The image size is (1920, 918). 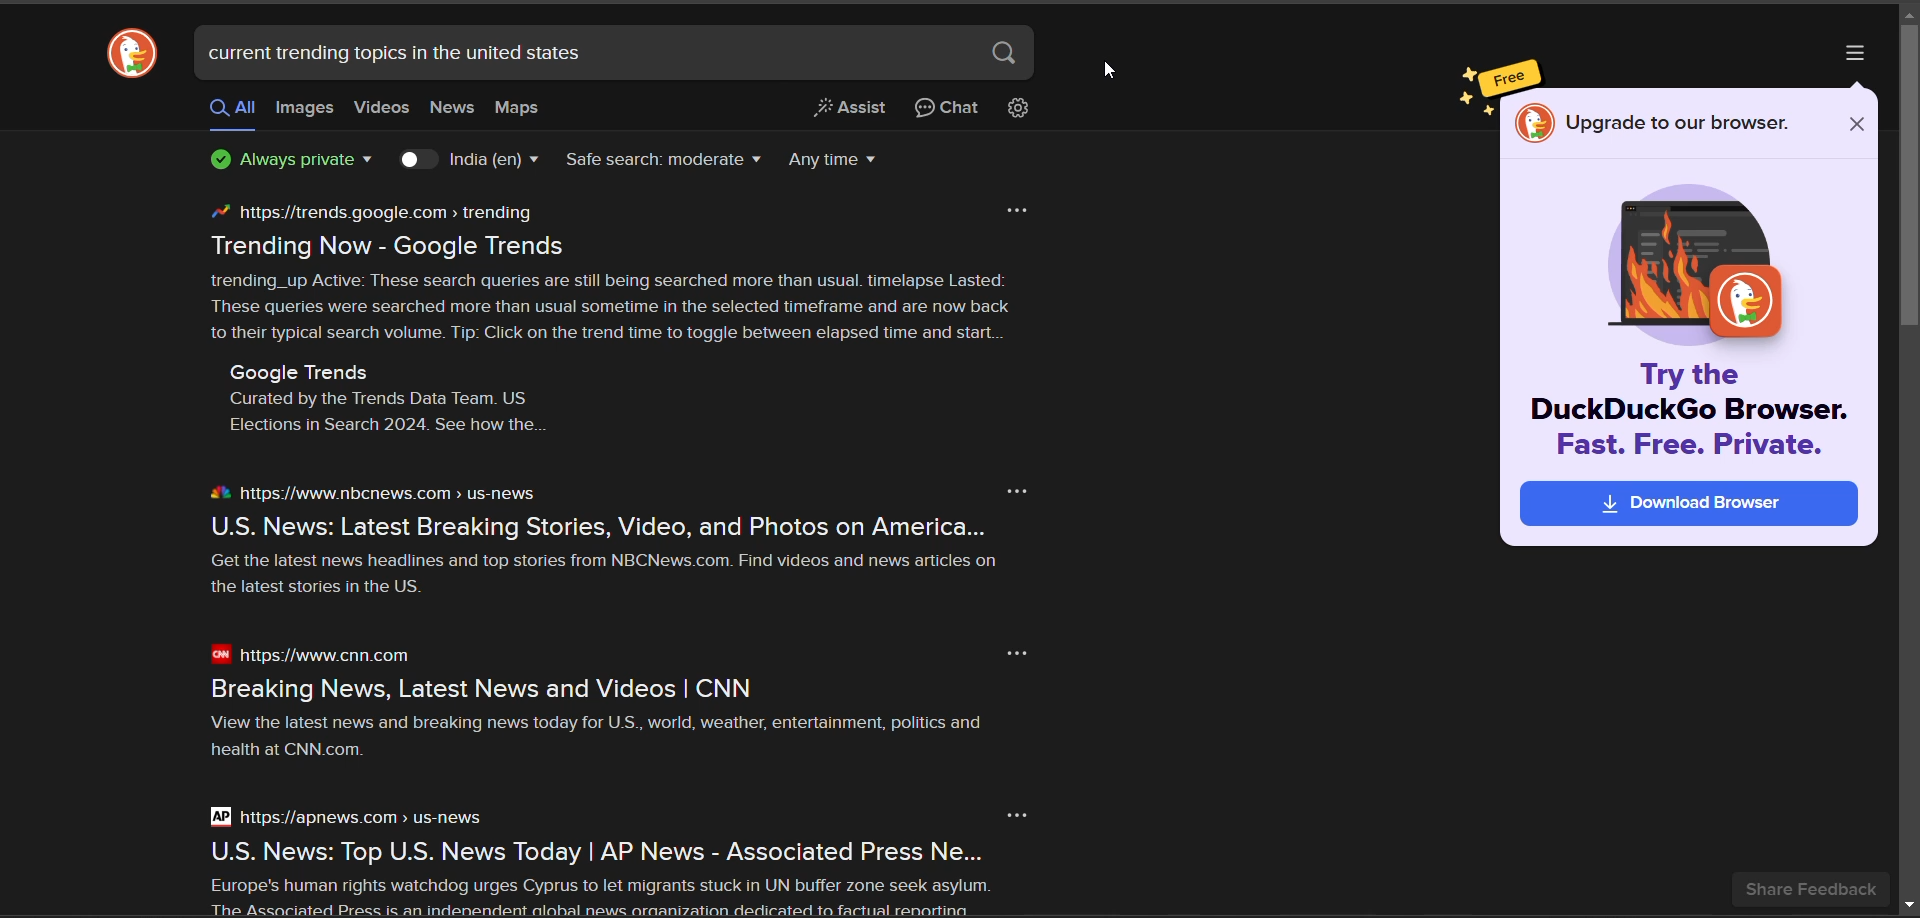 I want to click on Download Browser, so click(x=1688, y=505).